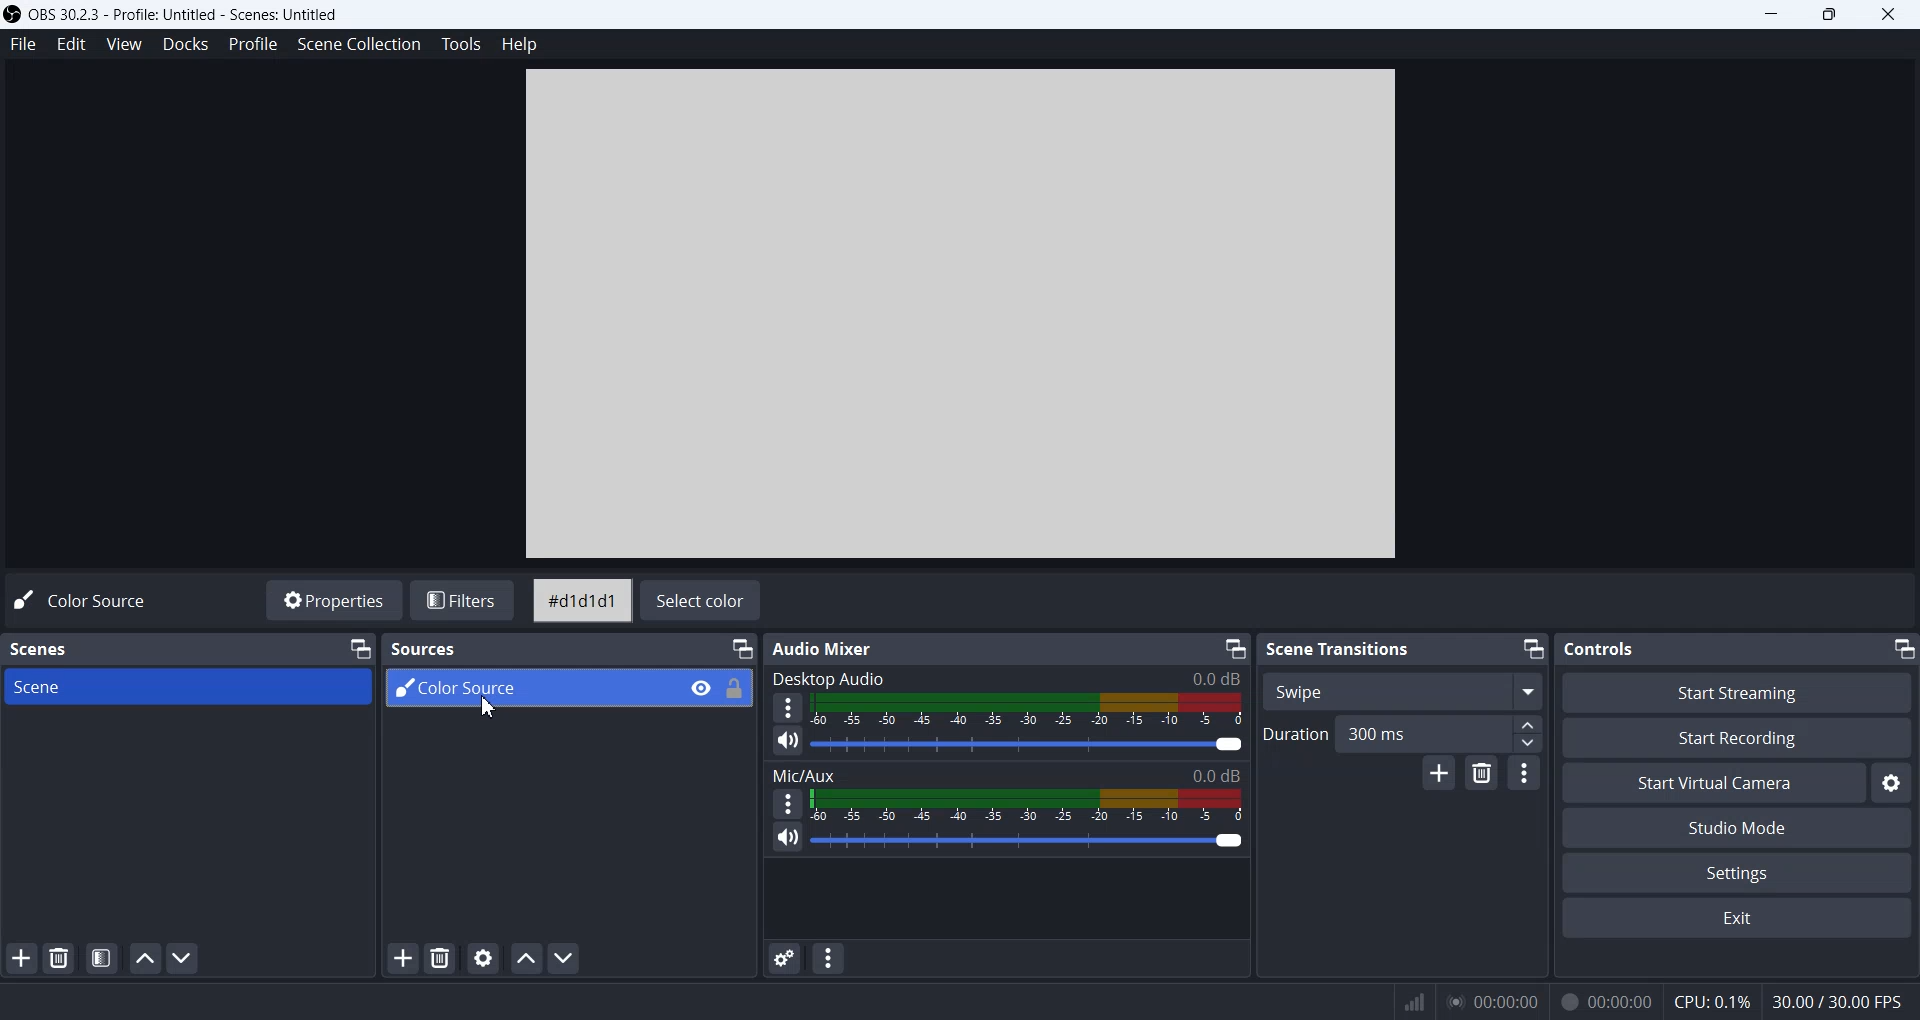  I want to click on Profile, so click(252, 43).